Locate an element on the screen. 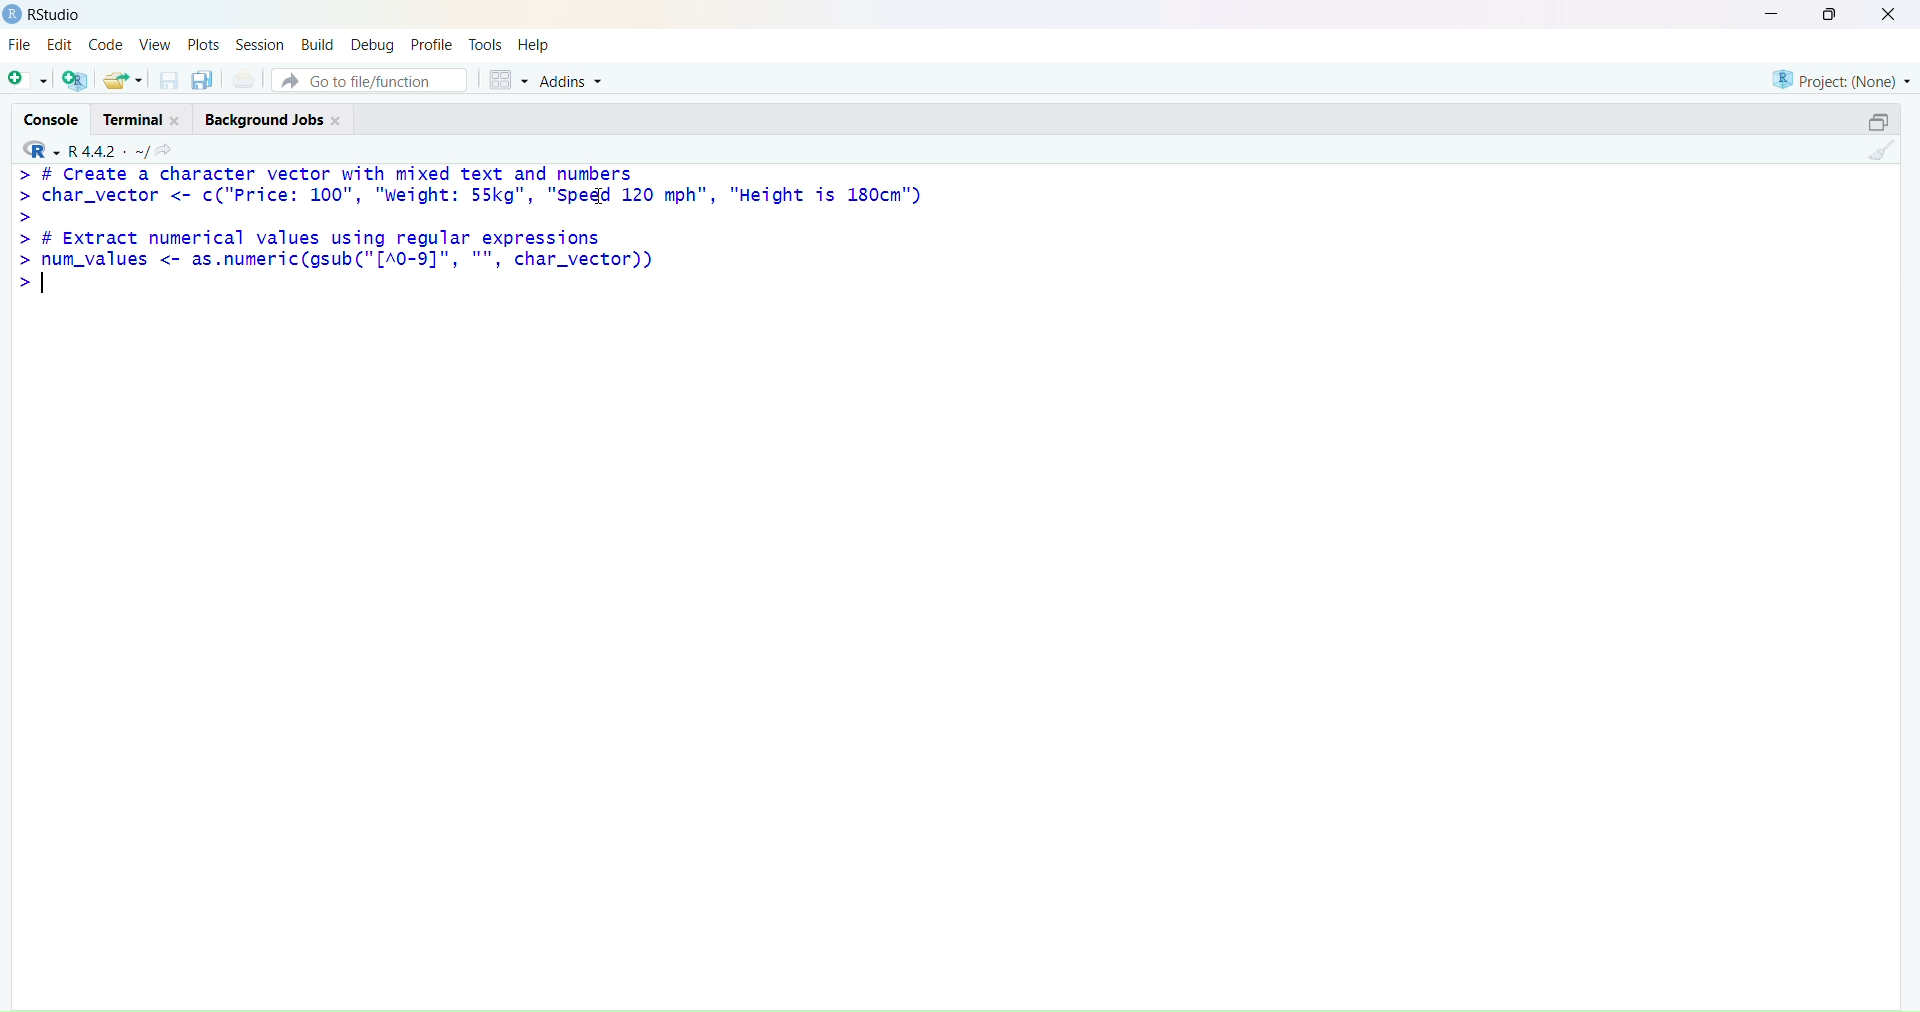  clean is located at coordinates (1882, 149).